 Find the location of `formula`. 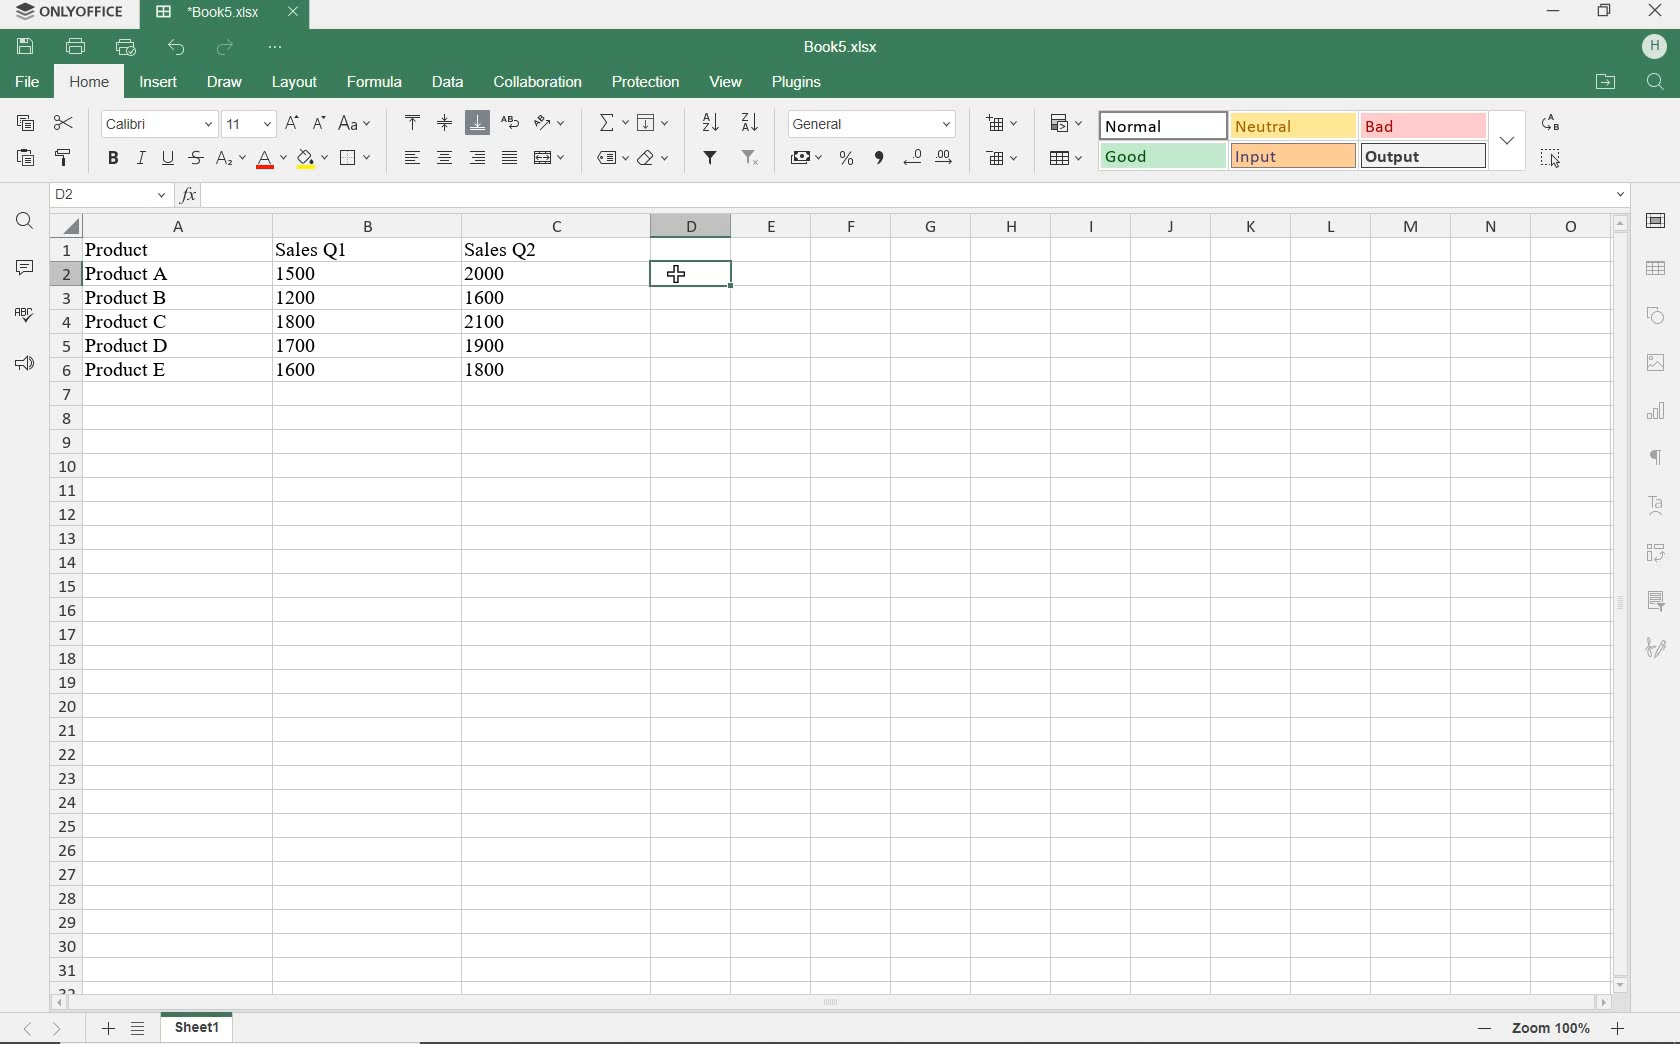

formula is located at coordinates (375, 82).